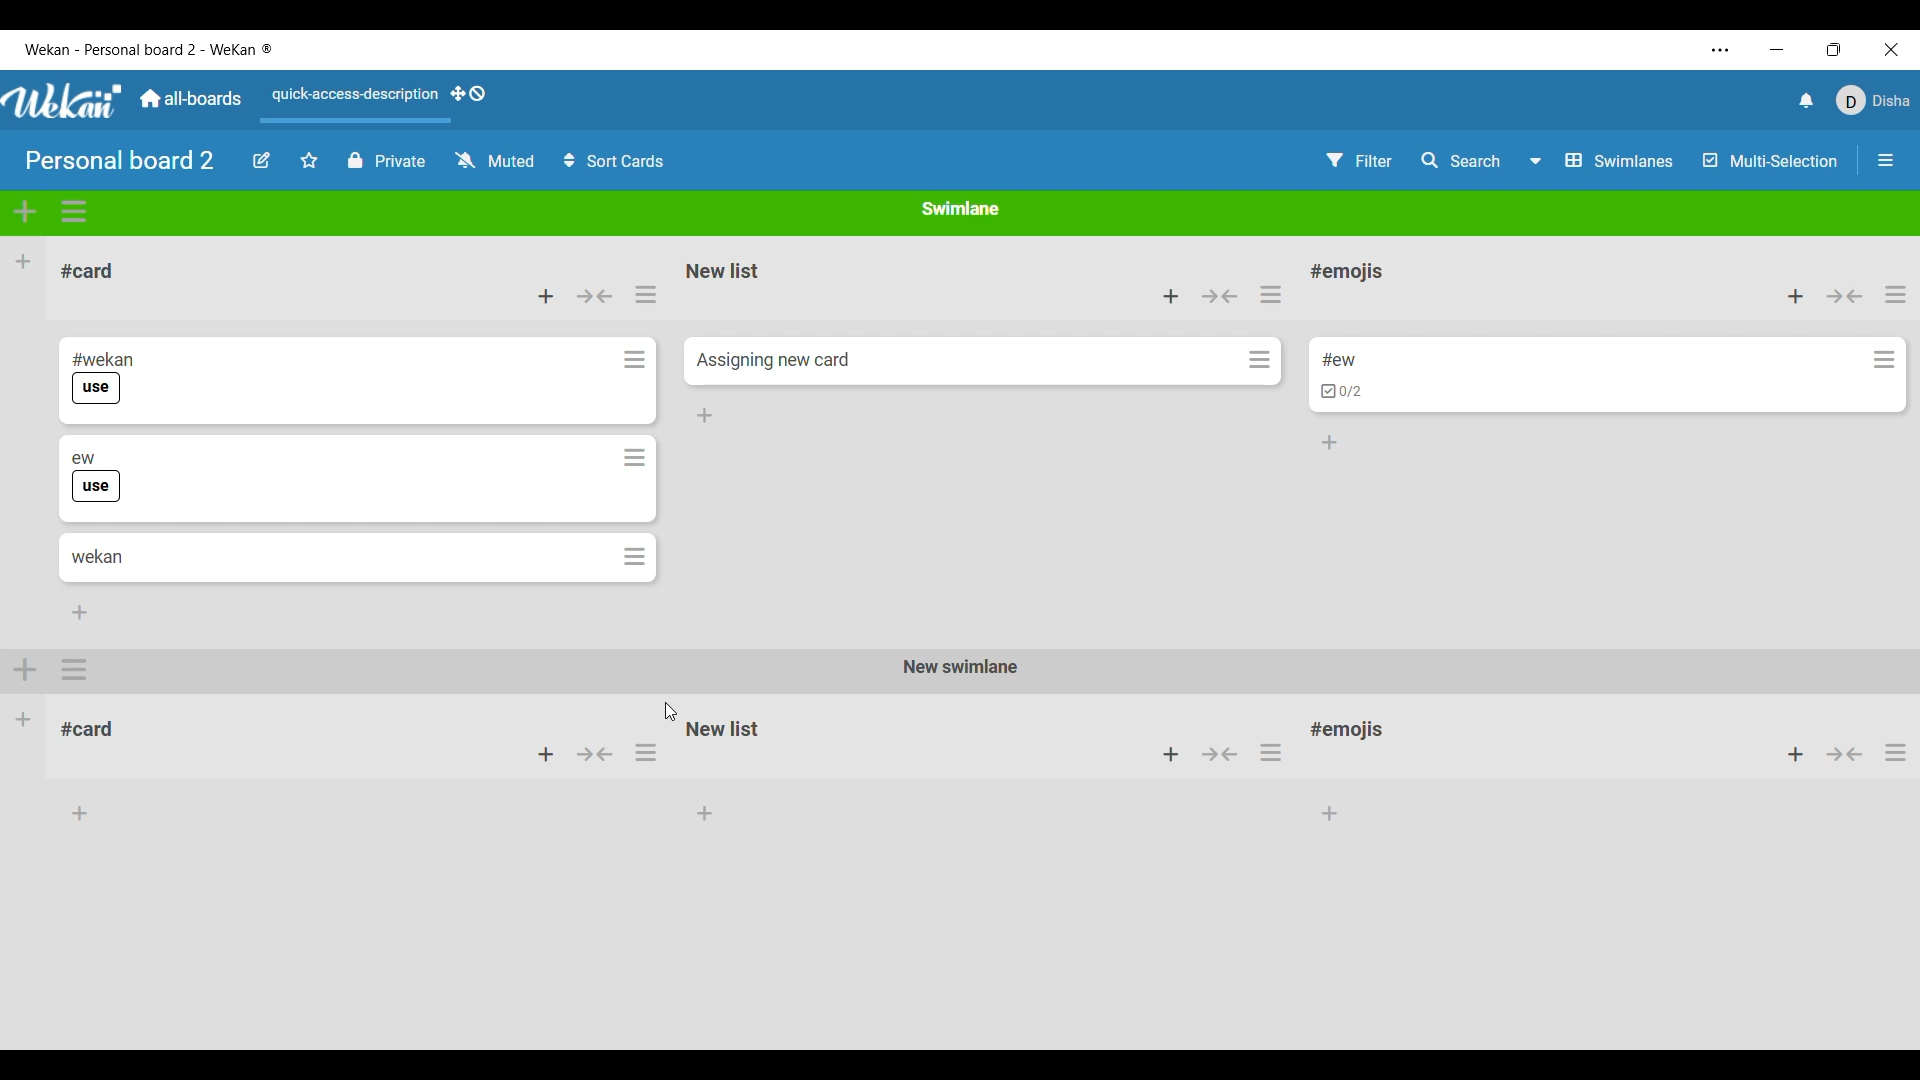 The width and height of the screenshot is (1920, 1080). I want to click on Card actions, so click(1885, 360).